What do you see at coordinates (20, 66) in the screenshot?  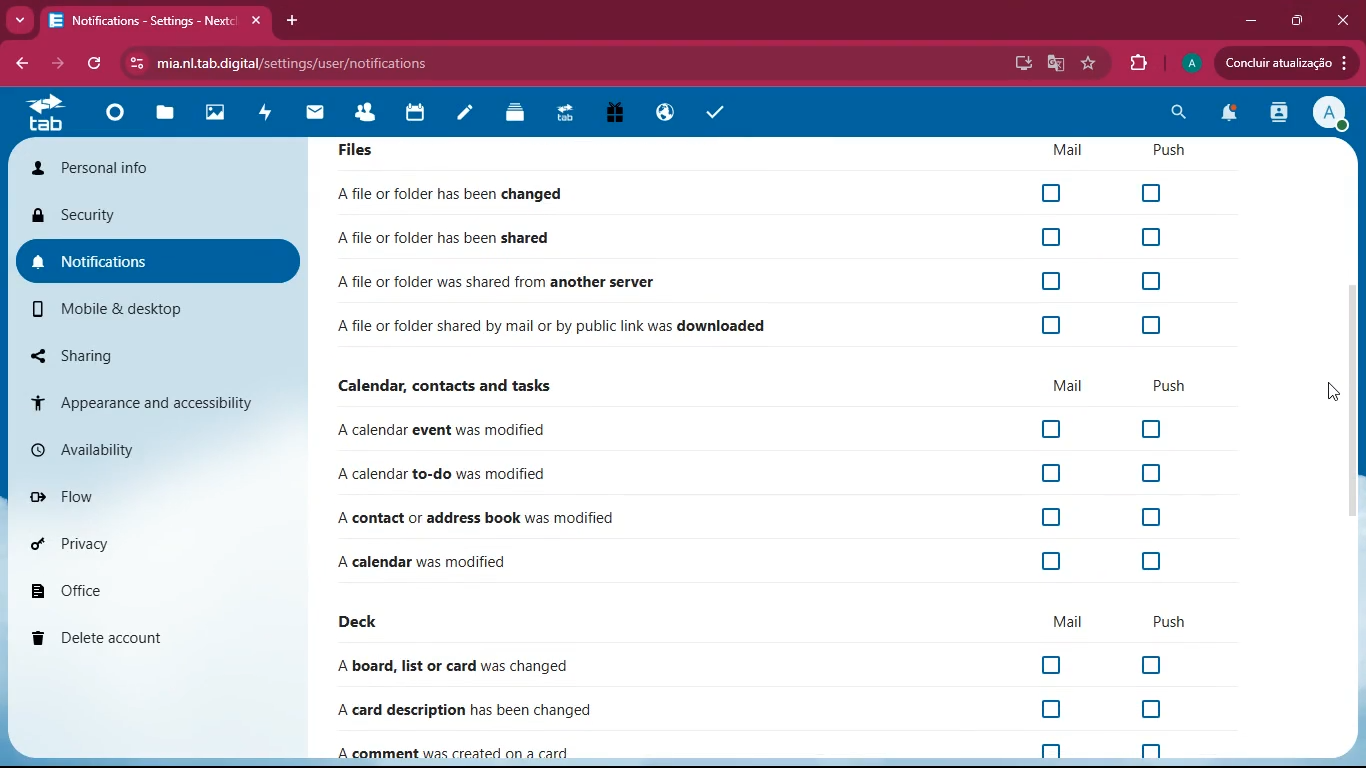 I see `bacj` at bounding box center [20, 66].